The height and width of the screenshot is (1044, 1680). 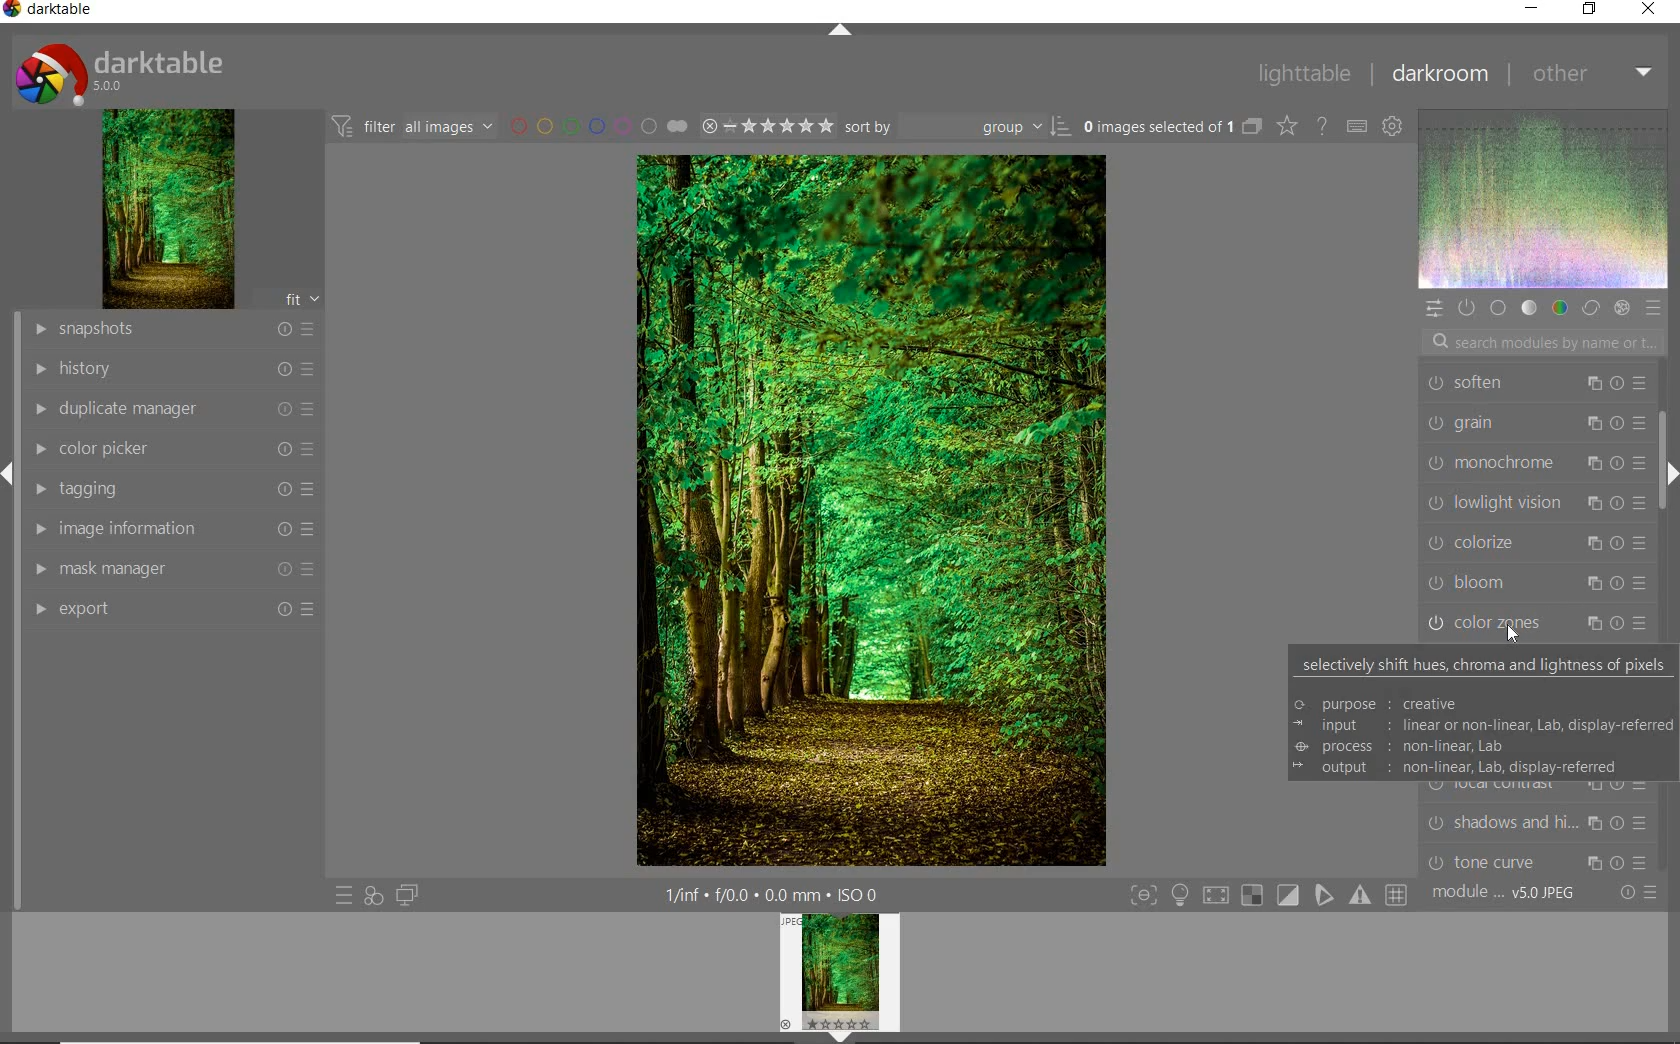 What do you see at coordinates (1562, 308) in the screenshot?
I see `COLOR` at bounding box center [1562, 308].